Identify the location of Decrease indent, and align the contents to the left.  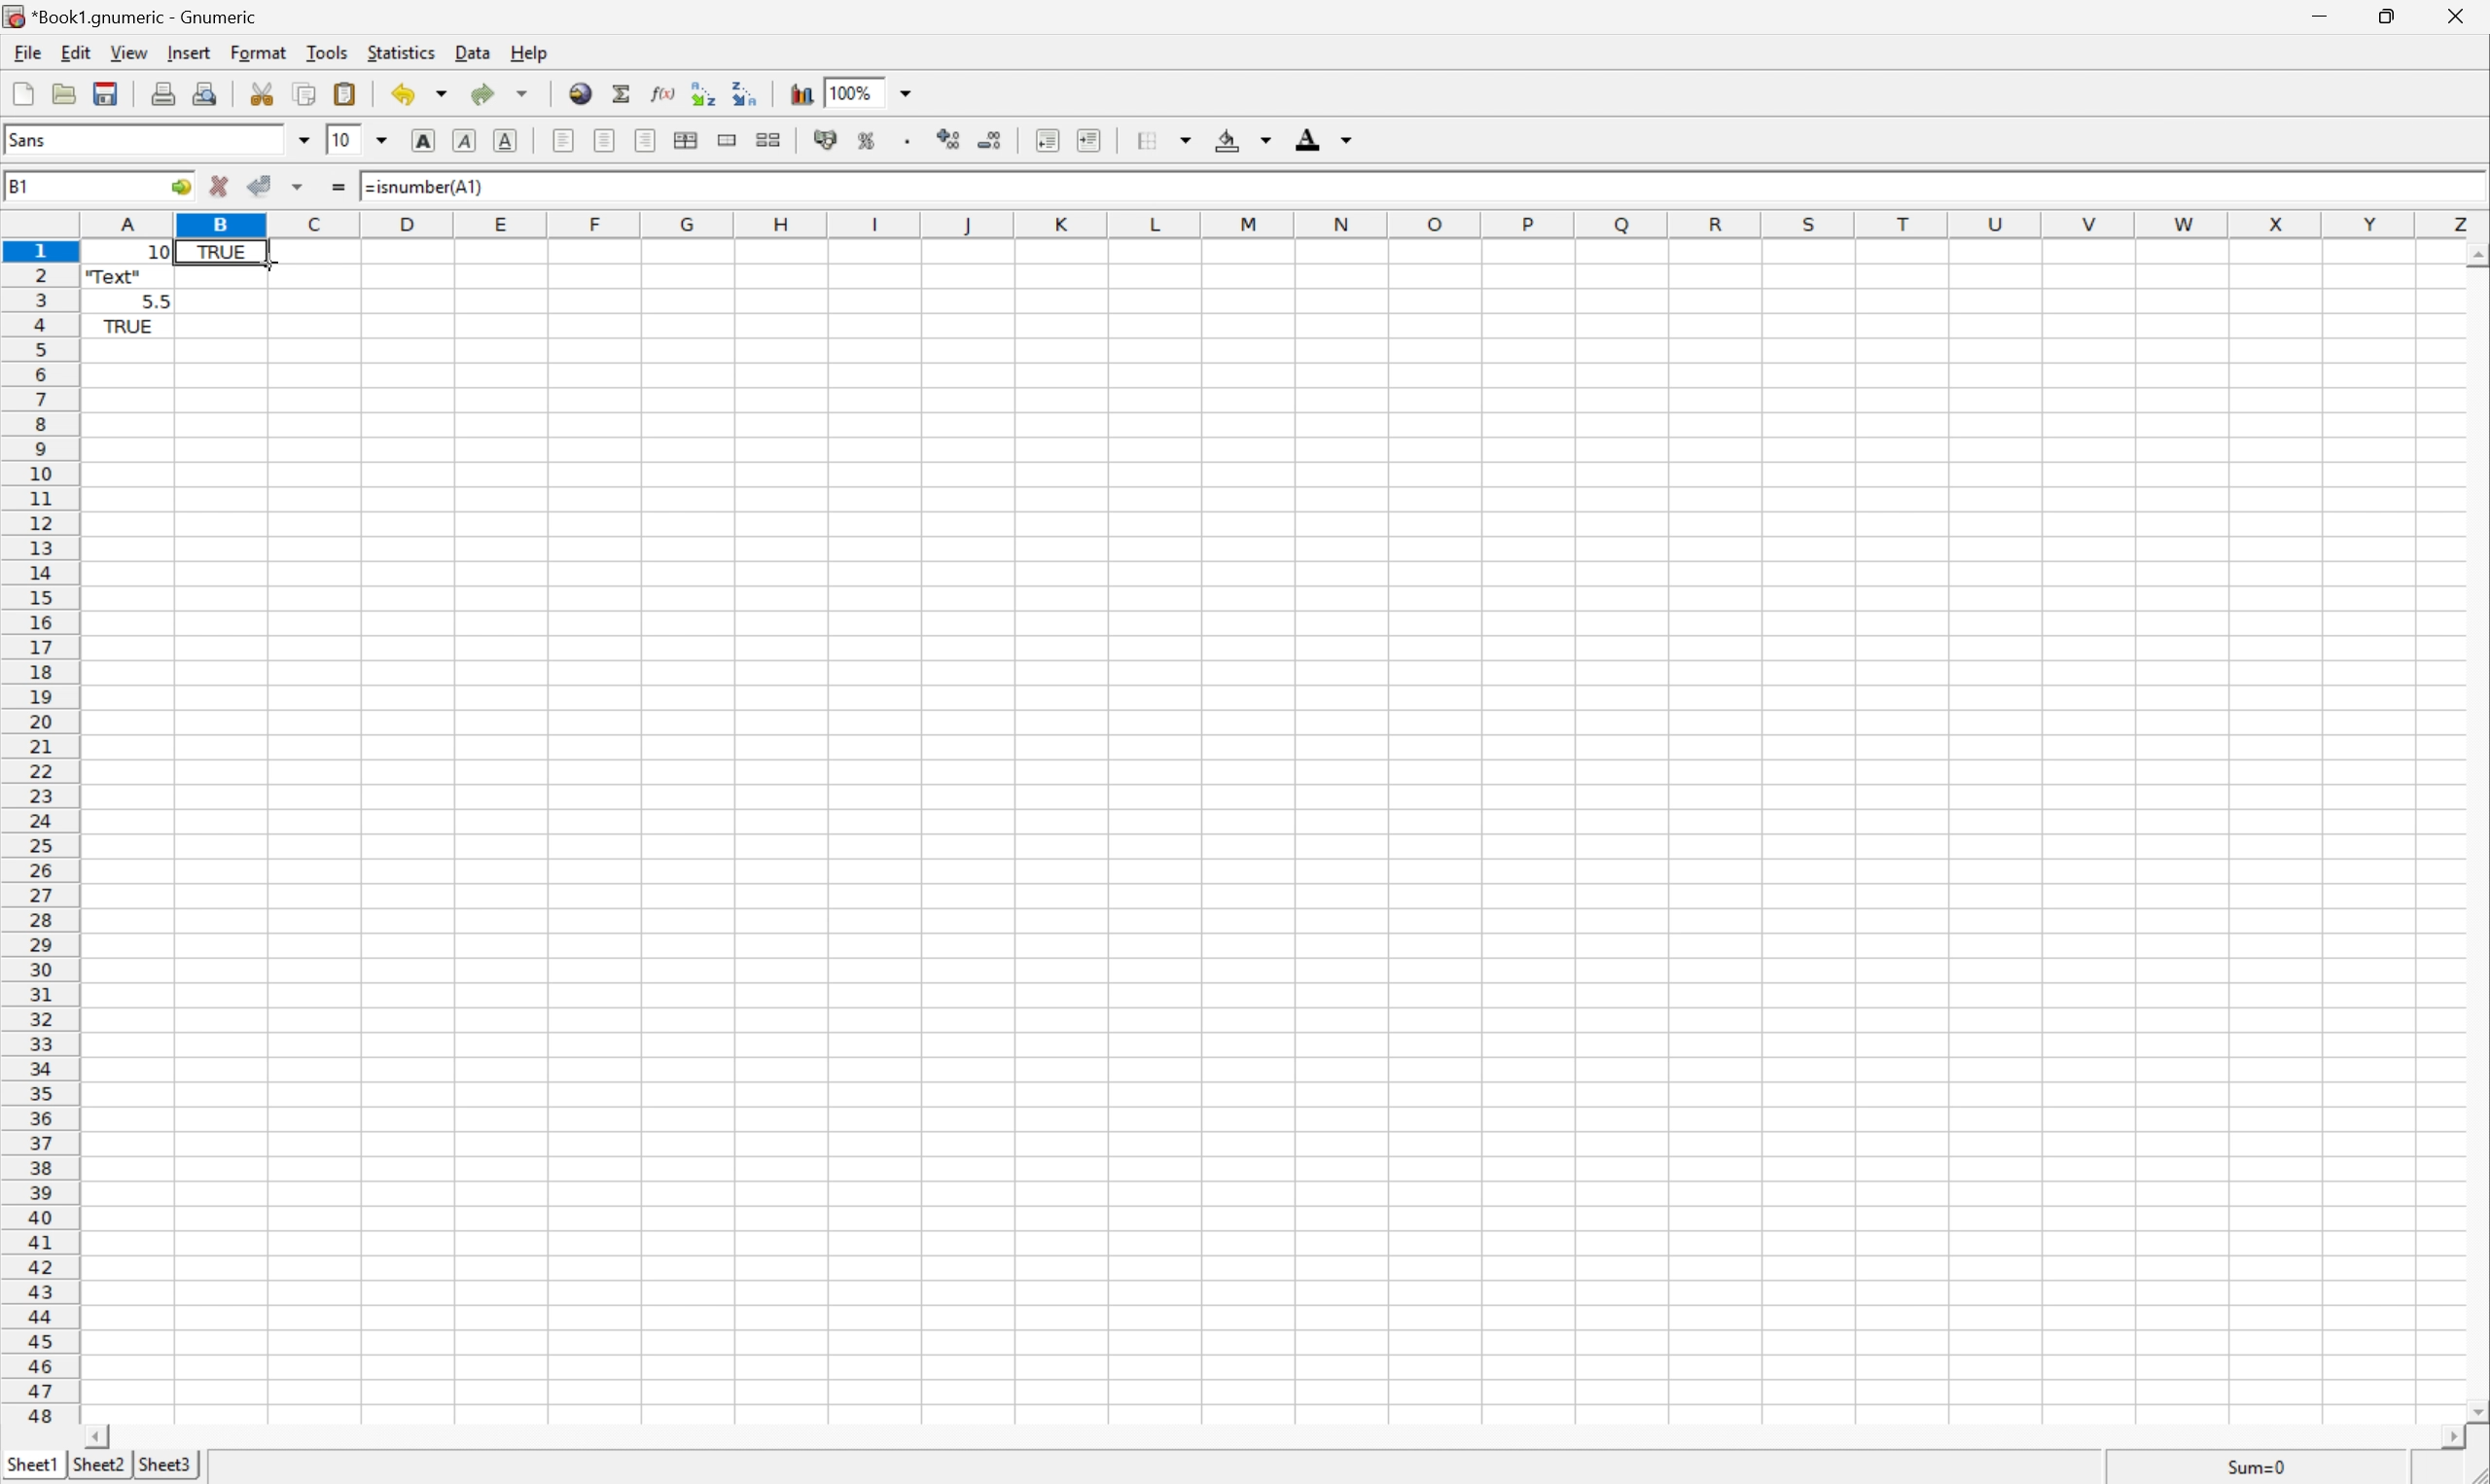
(1044, 140).